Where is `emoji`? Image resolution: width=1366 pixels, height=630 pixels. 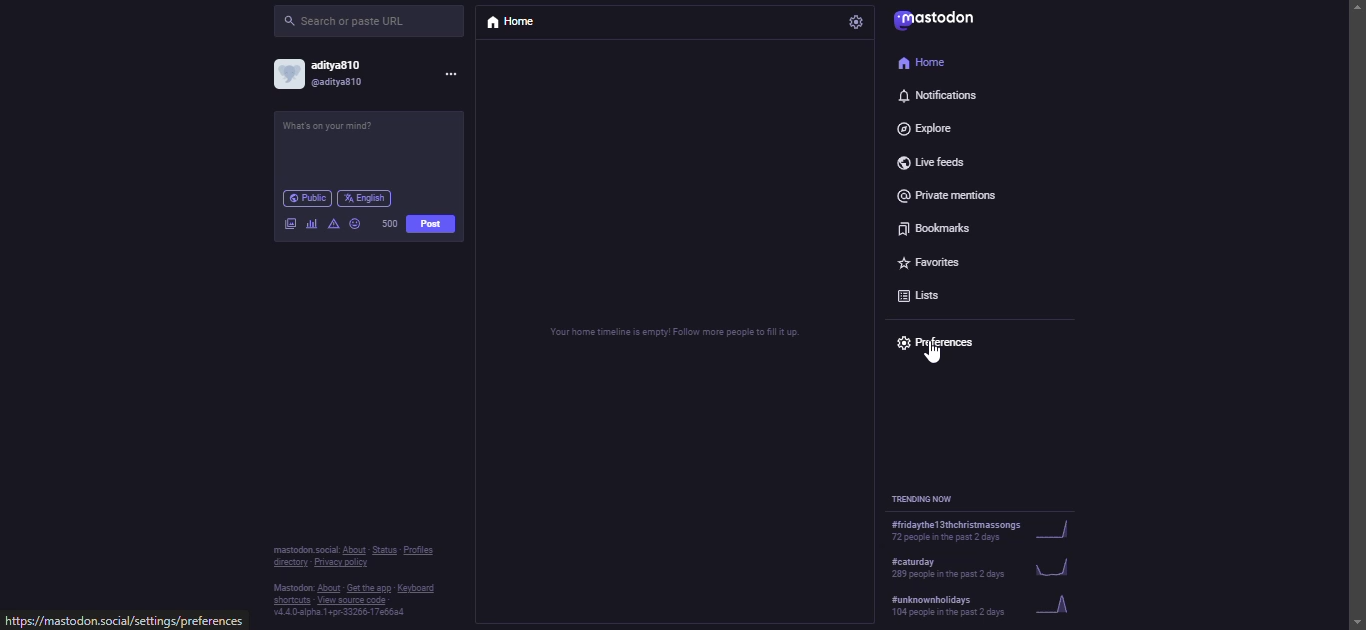 emoji is located at coordinates (354, 222).